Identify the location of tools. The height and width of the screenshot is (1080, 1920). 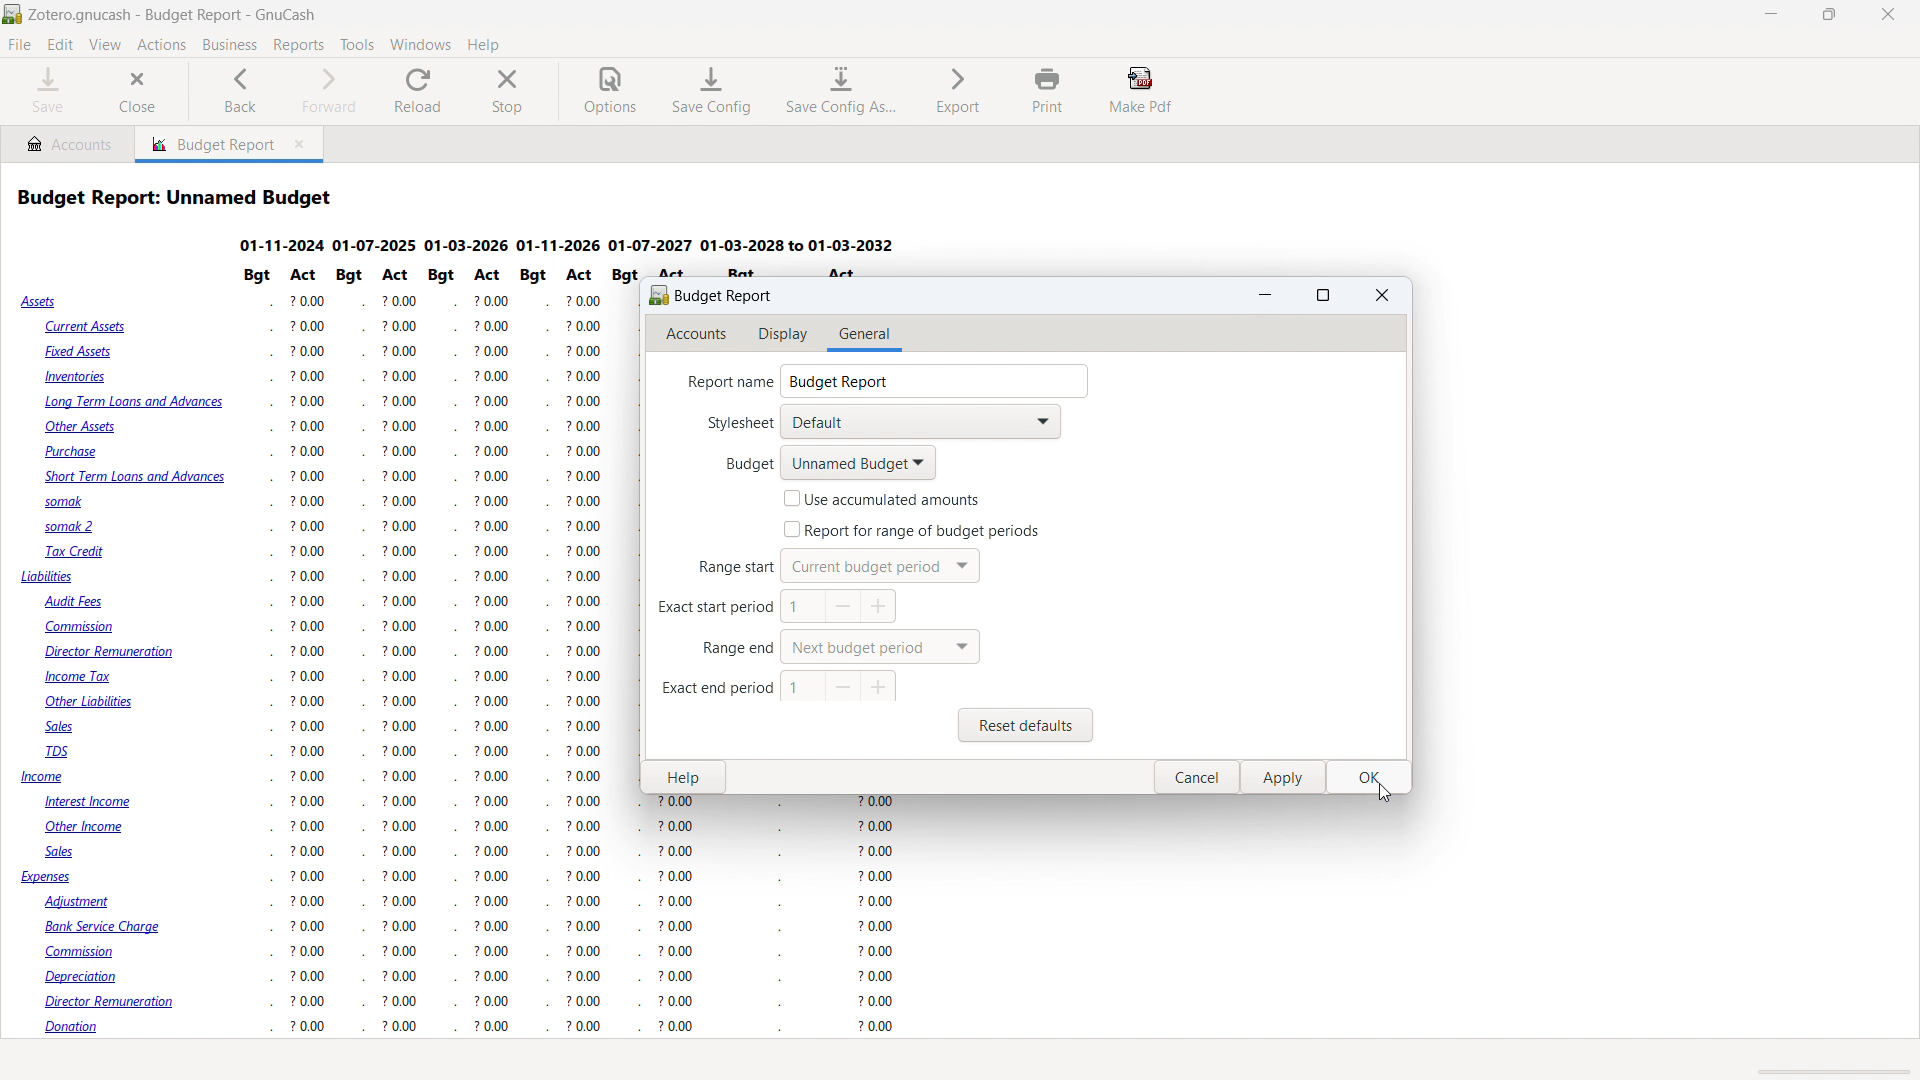
(358, 45).